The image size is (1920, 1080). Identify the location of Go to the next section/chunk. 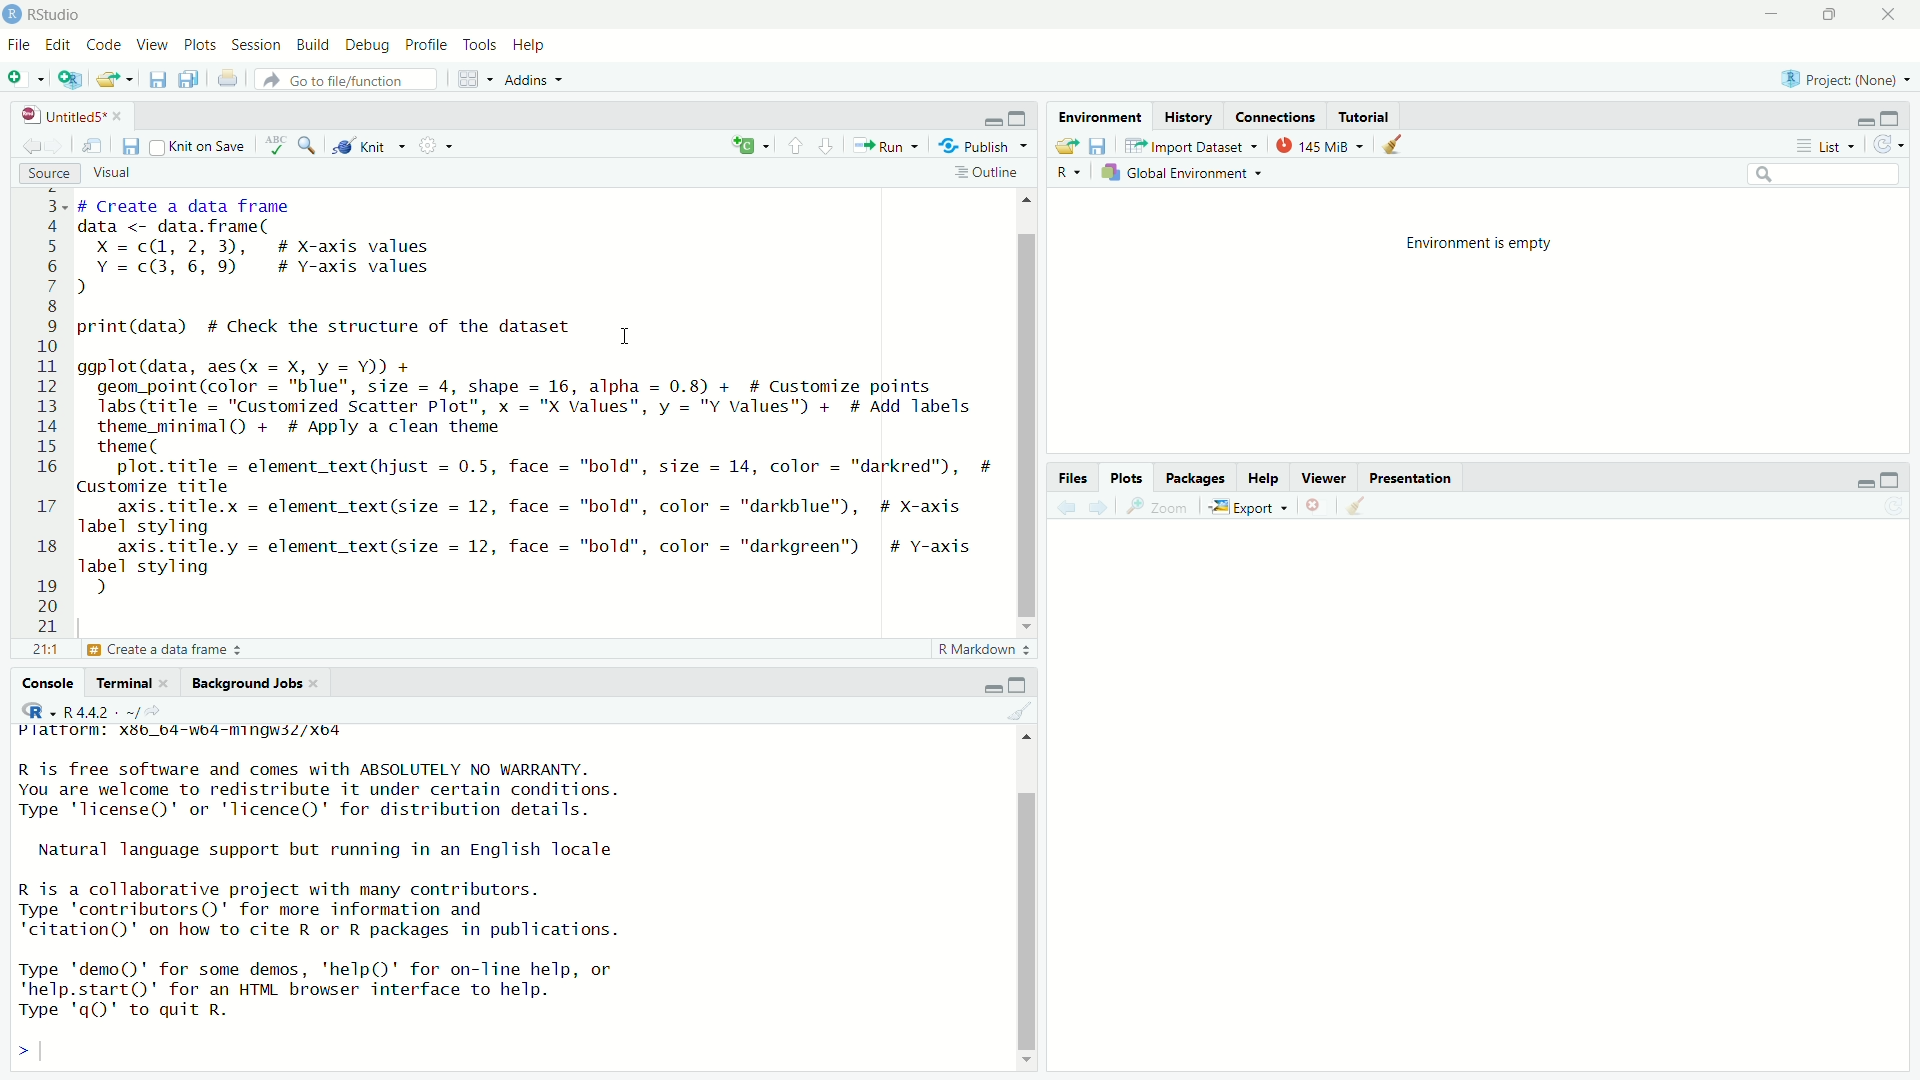
(826, 145).